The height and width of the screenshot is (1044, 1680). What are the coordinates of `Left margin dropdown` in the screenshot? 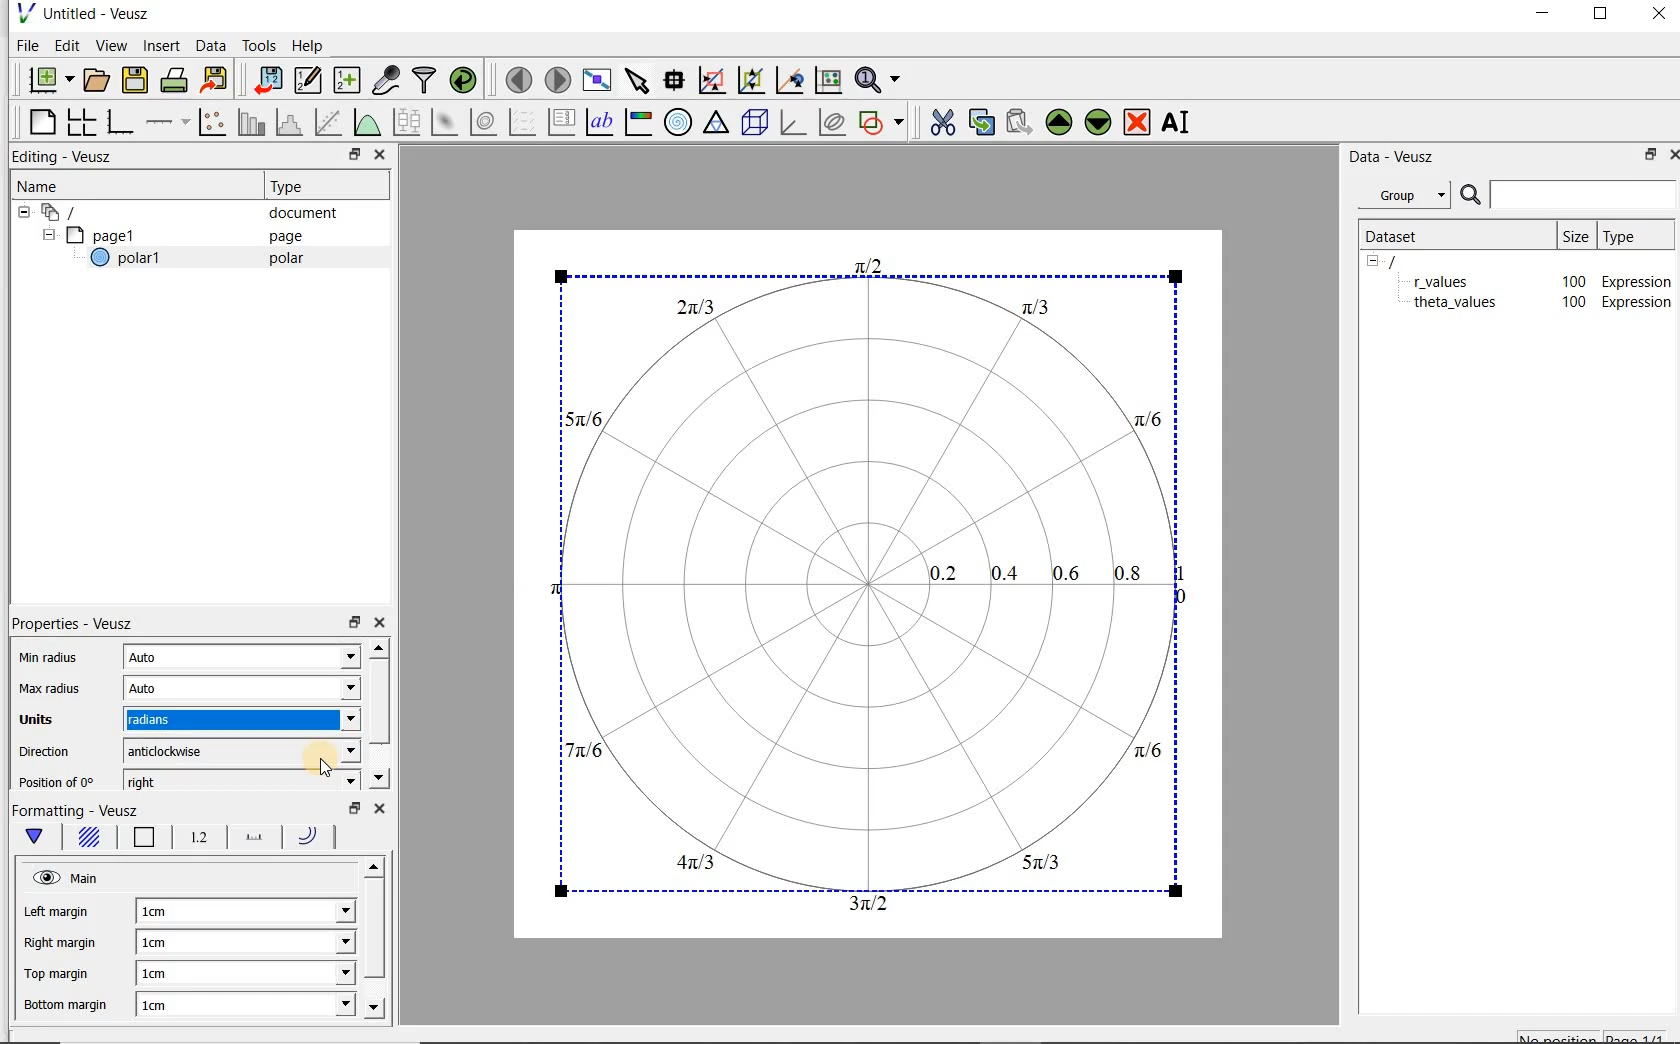 It's located at (309, 909).